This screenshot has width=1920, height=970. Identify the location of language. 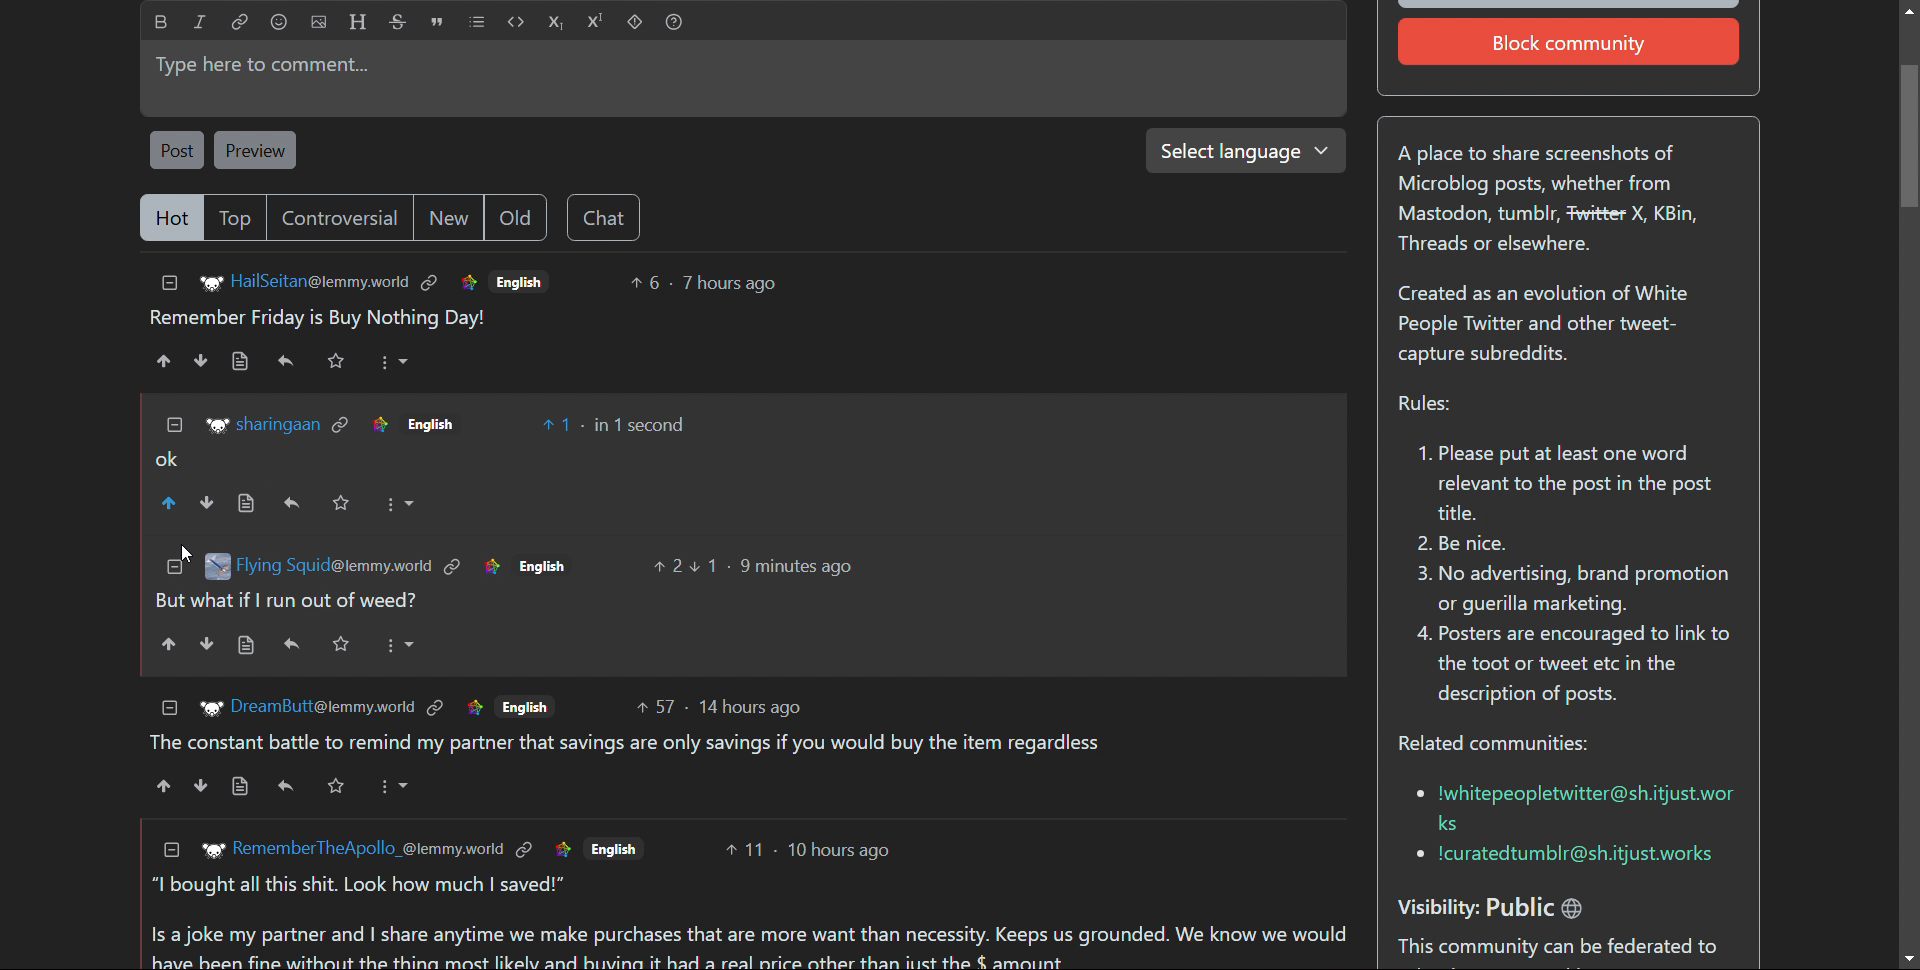
(532, 706).